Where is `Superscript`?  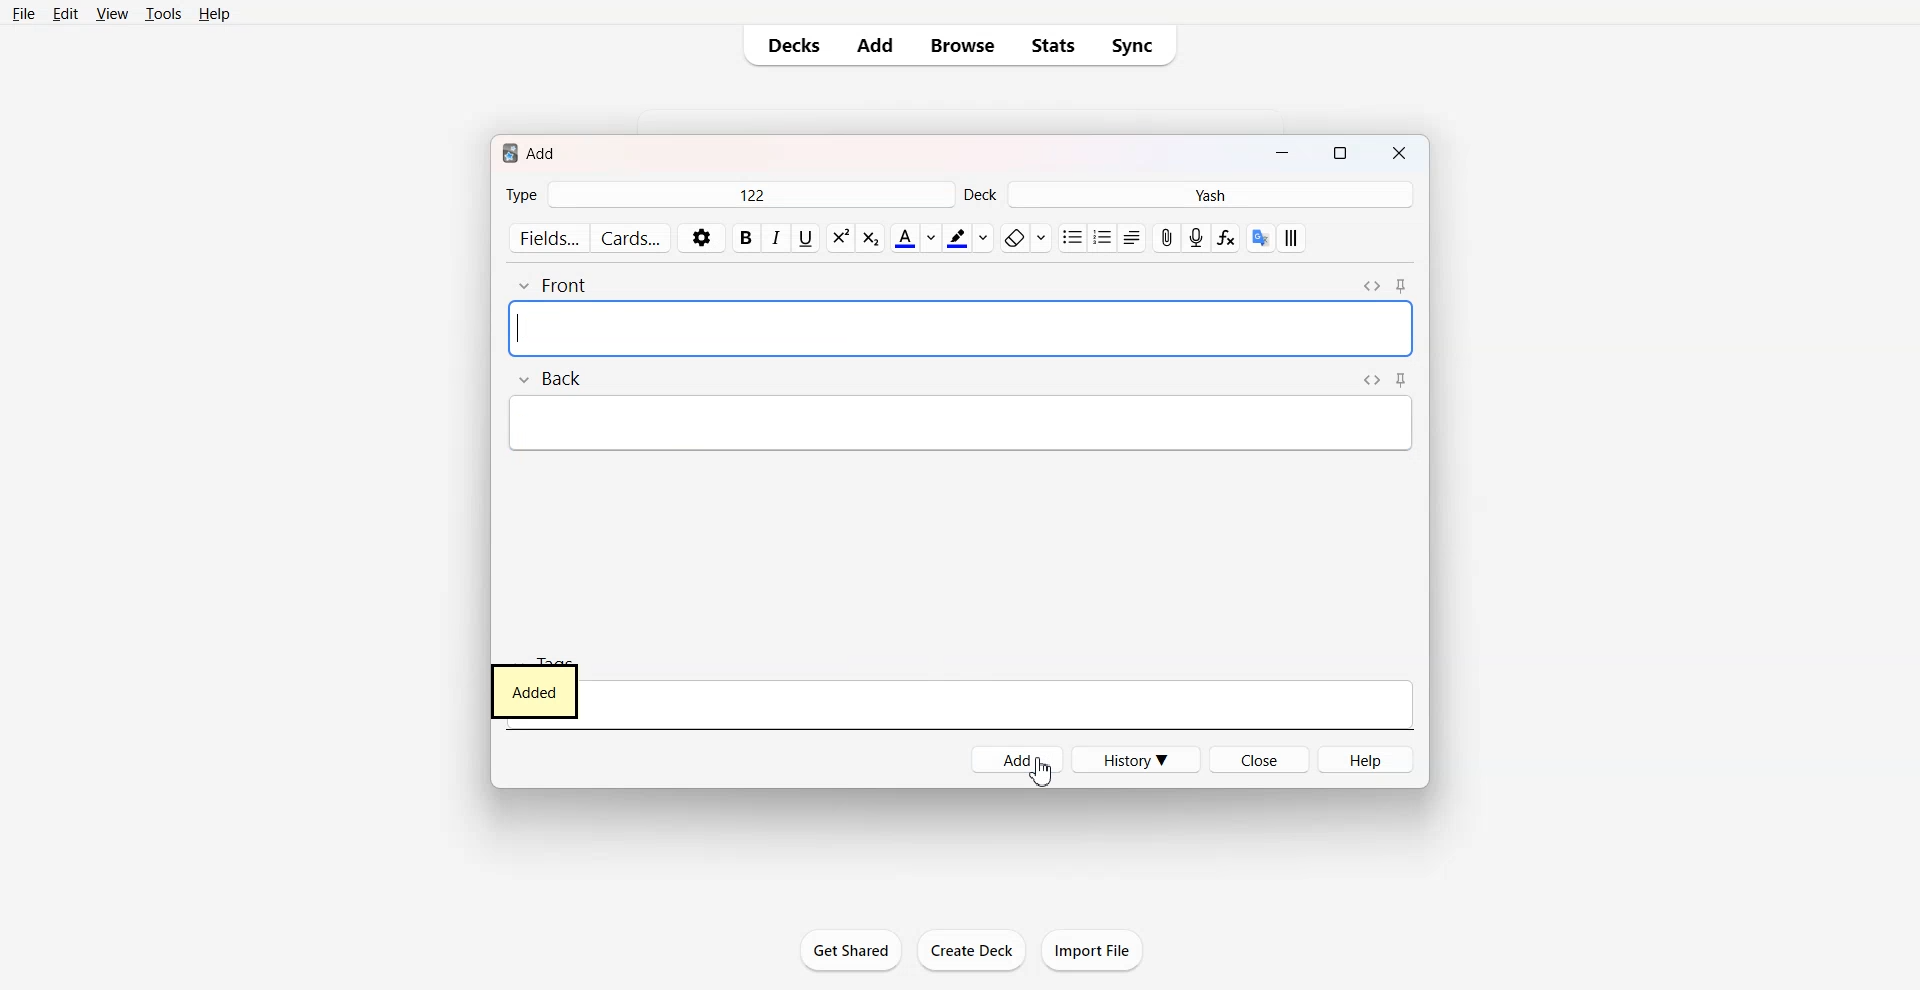
Superscript is located at coordinates (870, 238).